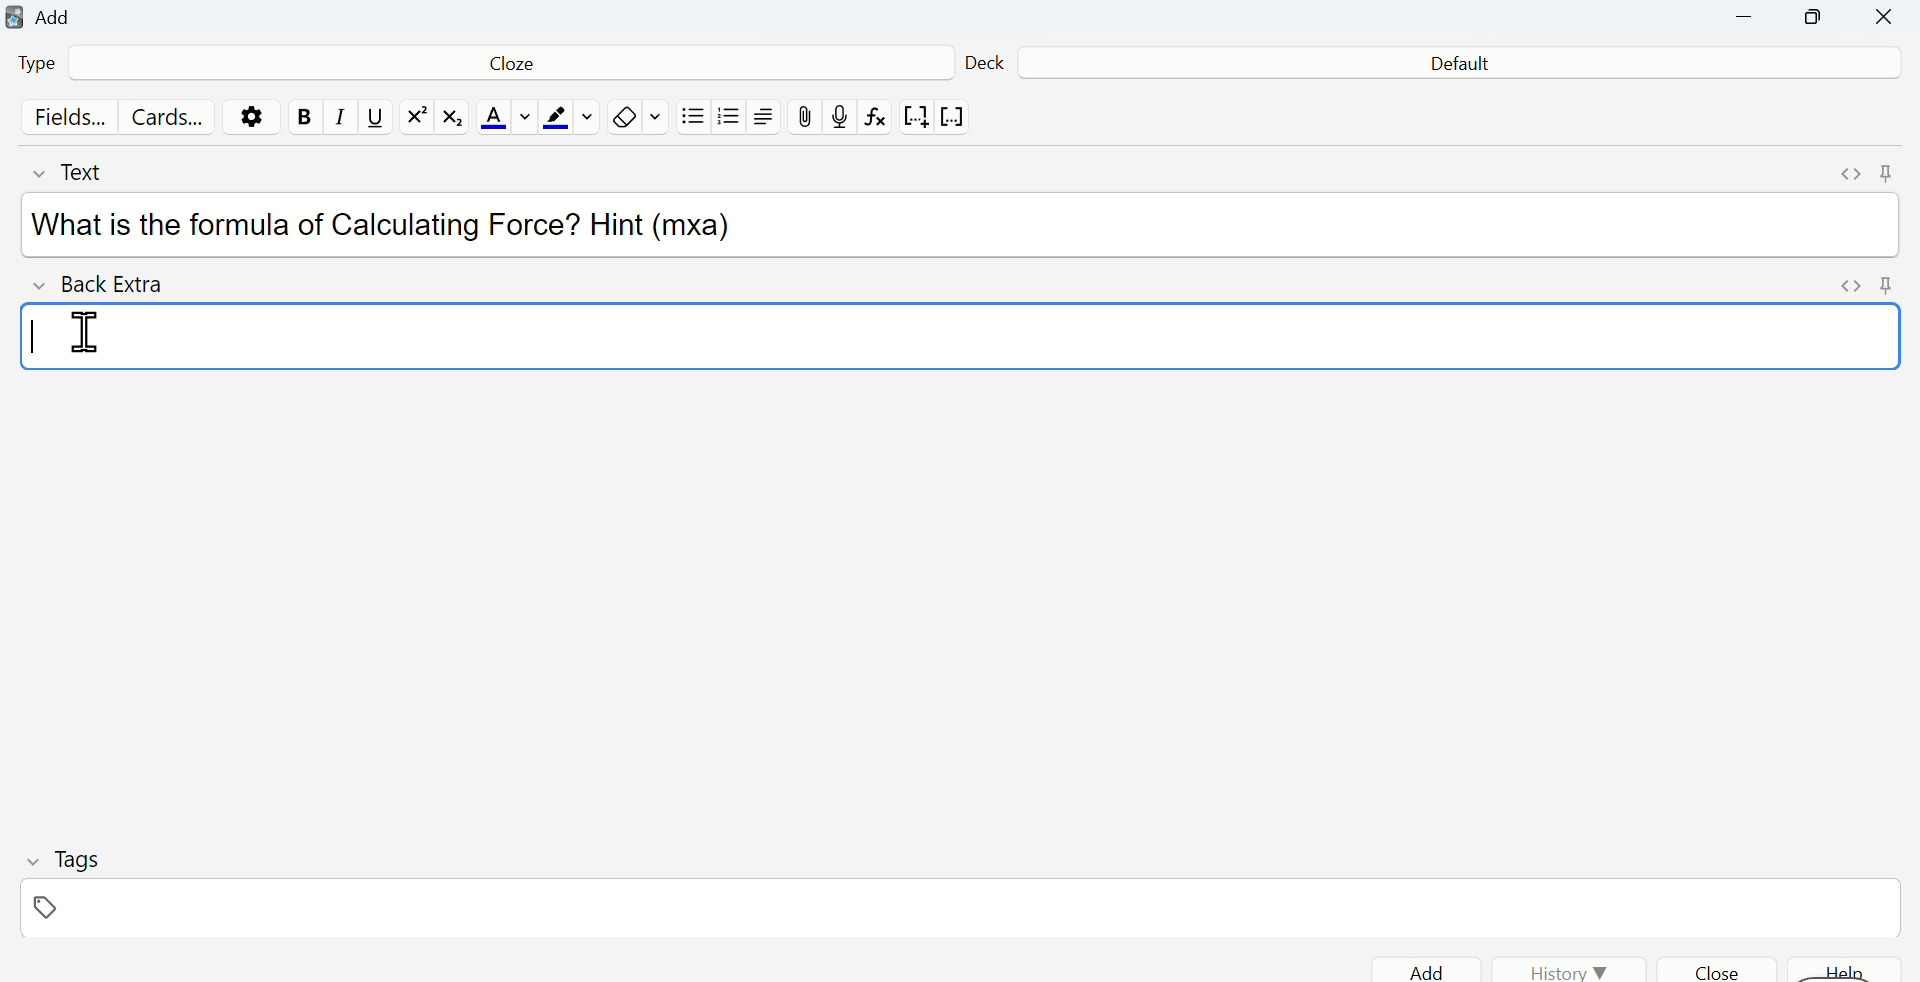 Image resolution: width=1920 pixels, height=982 pixels. Describe the element at coordinates (50, 906) in the screenshot. I see `Tag` at that location.